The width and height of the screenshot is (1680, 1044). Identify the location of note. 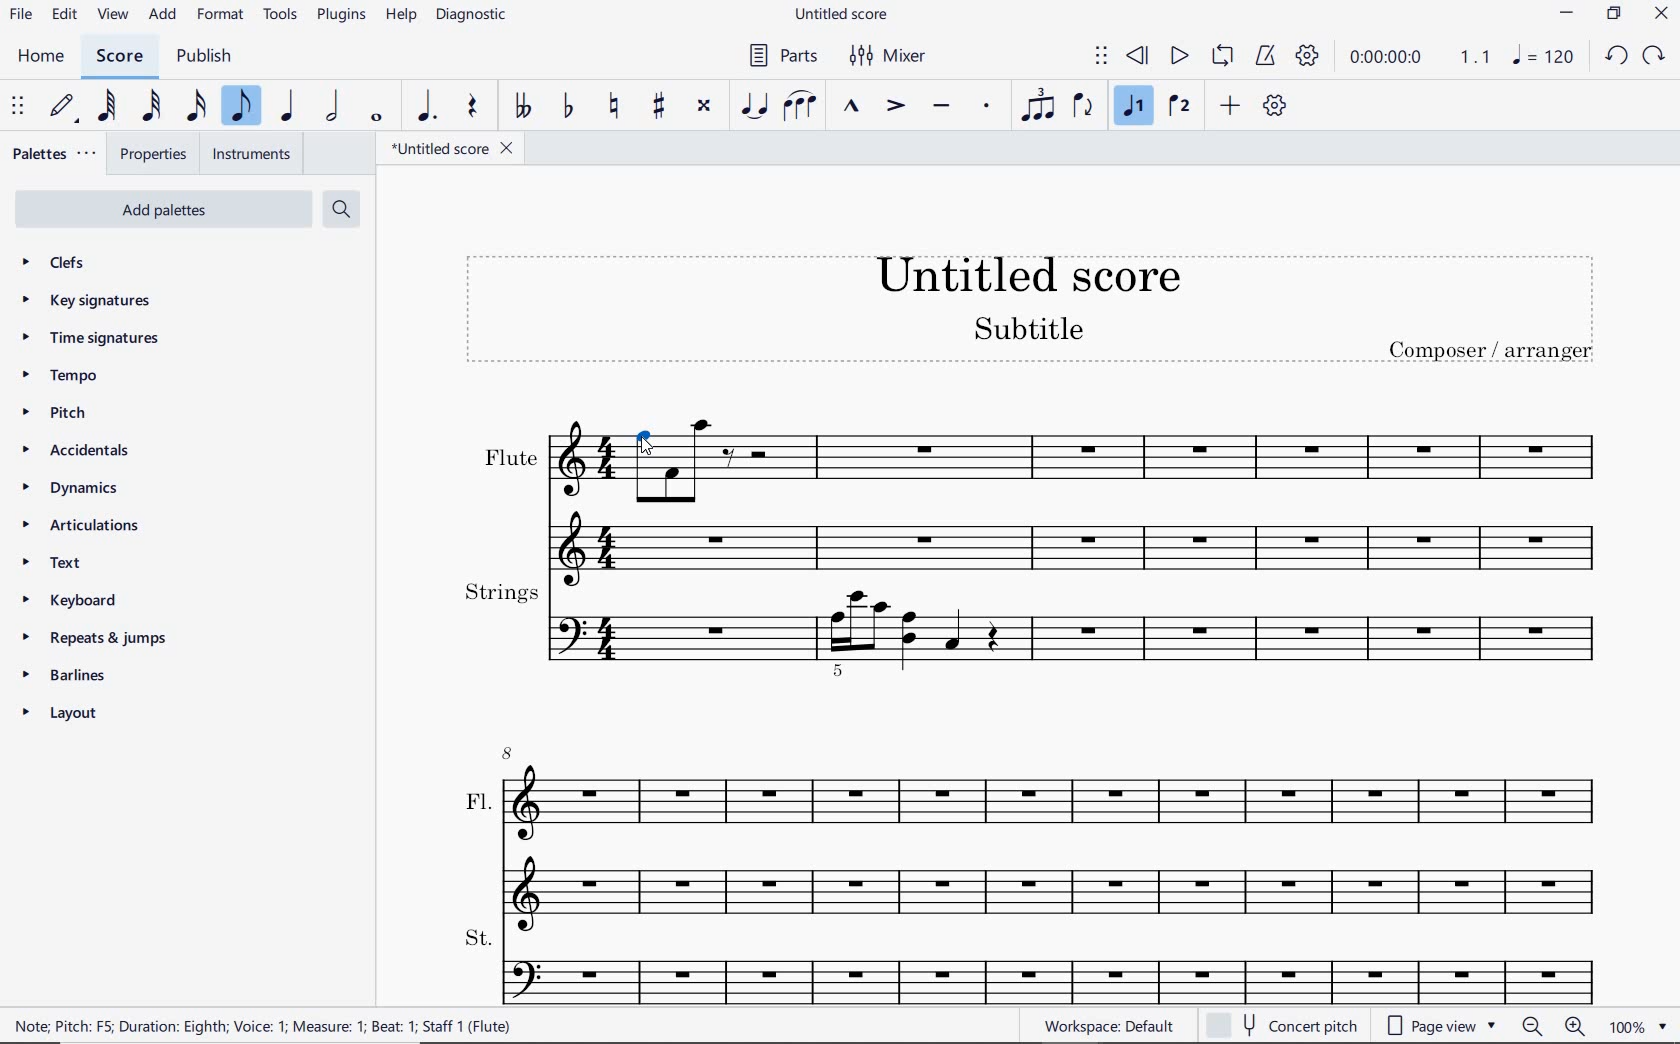
(1542, 56).